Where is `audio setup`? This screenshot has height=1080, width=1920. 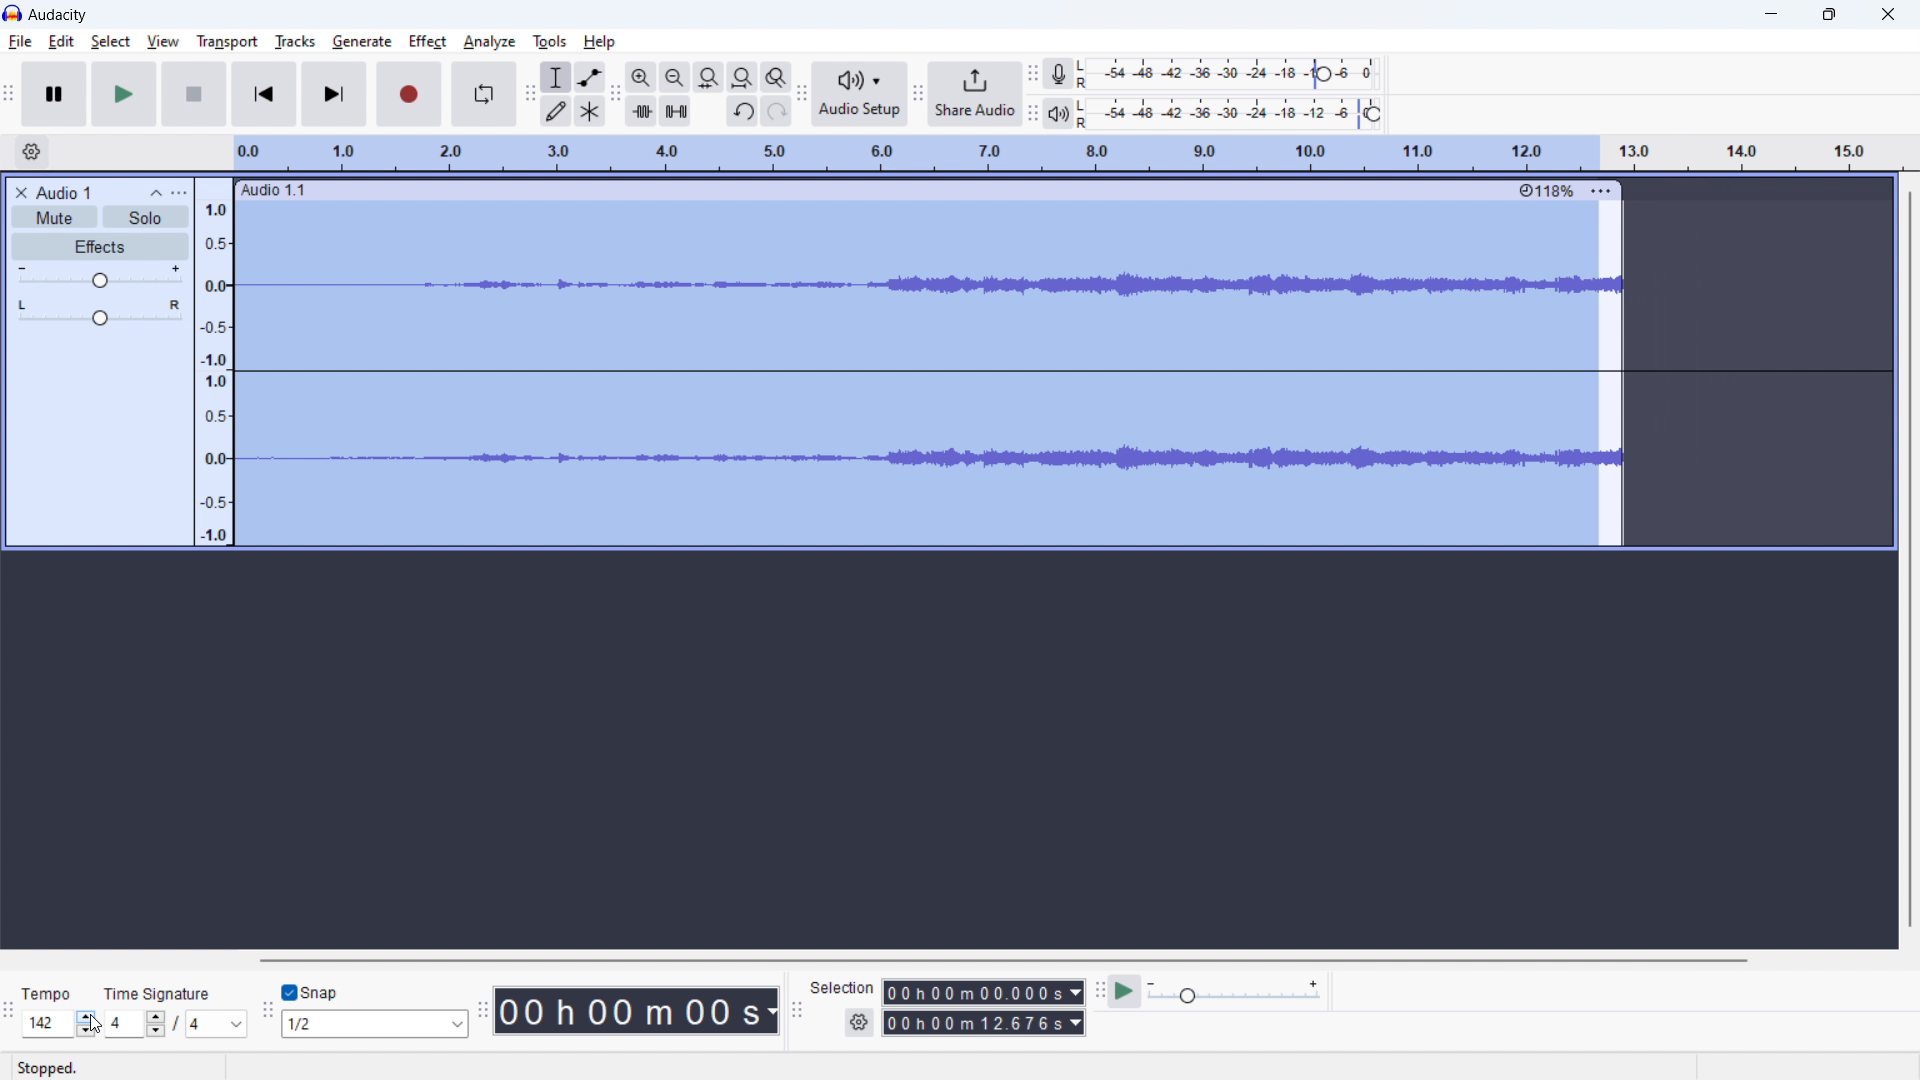 audio setup is located at coordinates (860, 94).